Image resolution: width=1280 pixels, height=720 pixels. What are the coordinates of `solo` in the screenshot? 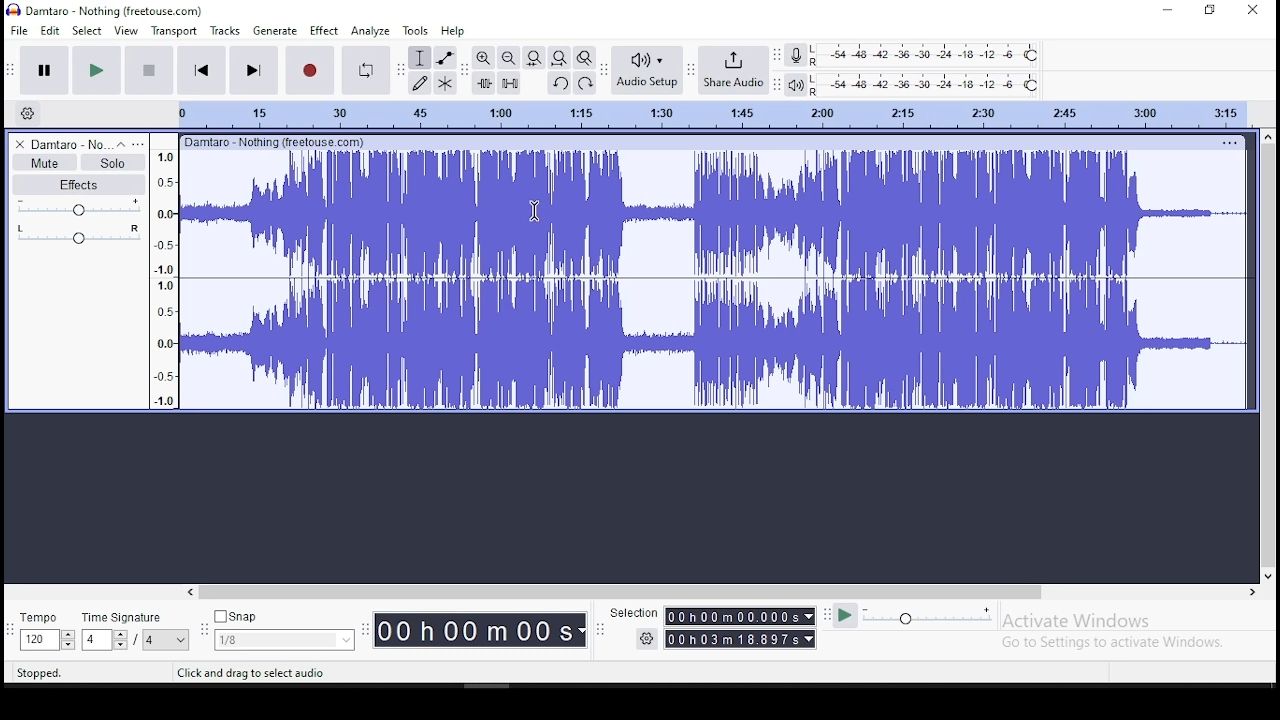 It's located at (113, 163).